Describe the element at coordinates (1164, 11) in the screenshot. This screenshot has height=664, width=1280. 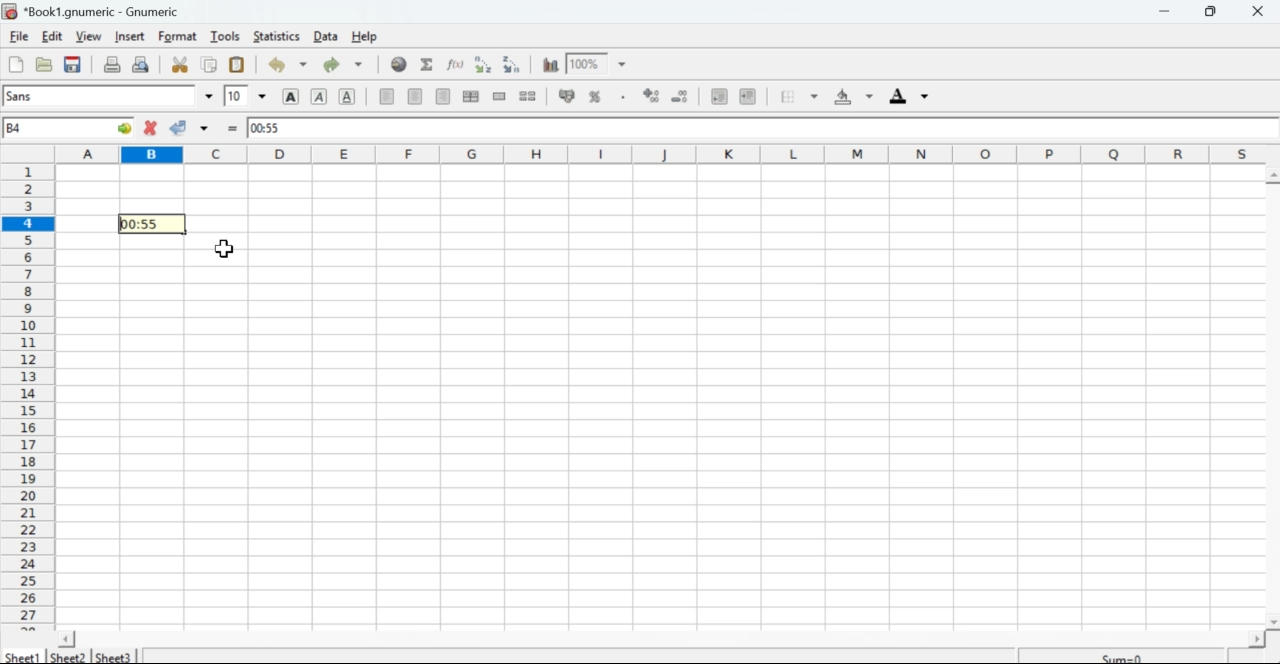
I see `Minimise` at that location.